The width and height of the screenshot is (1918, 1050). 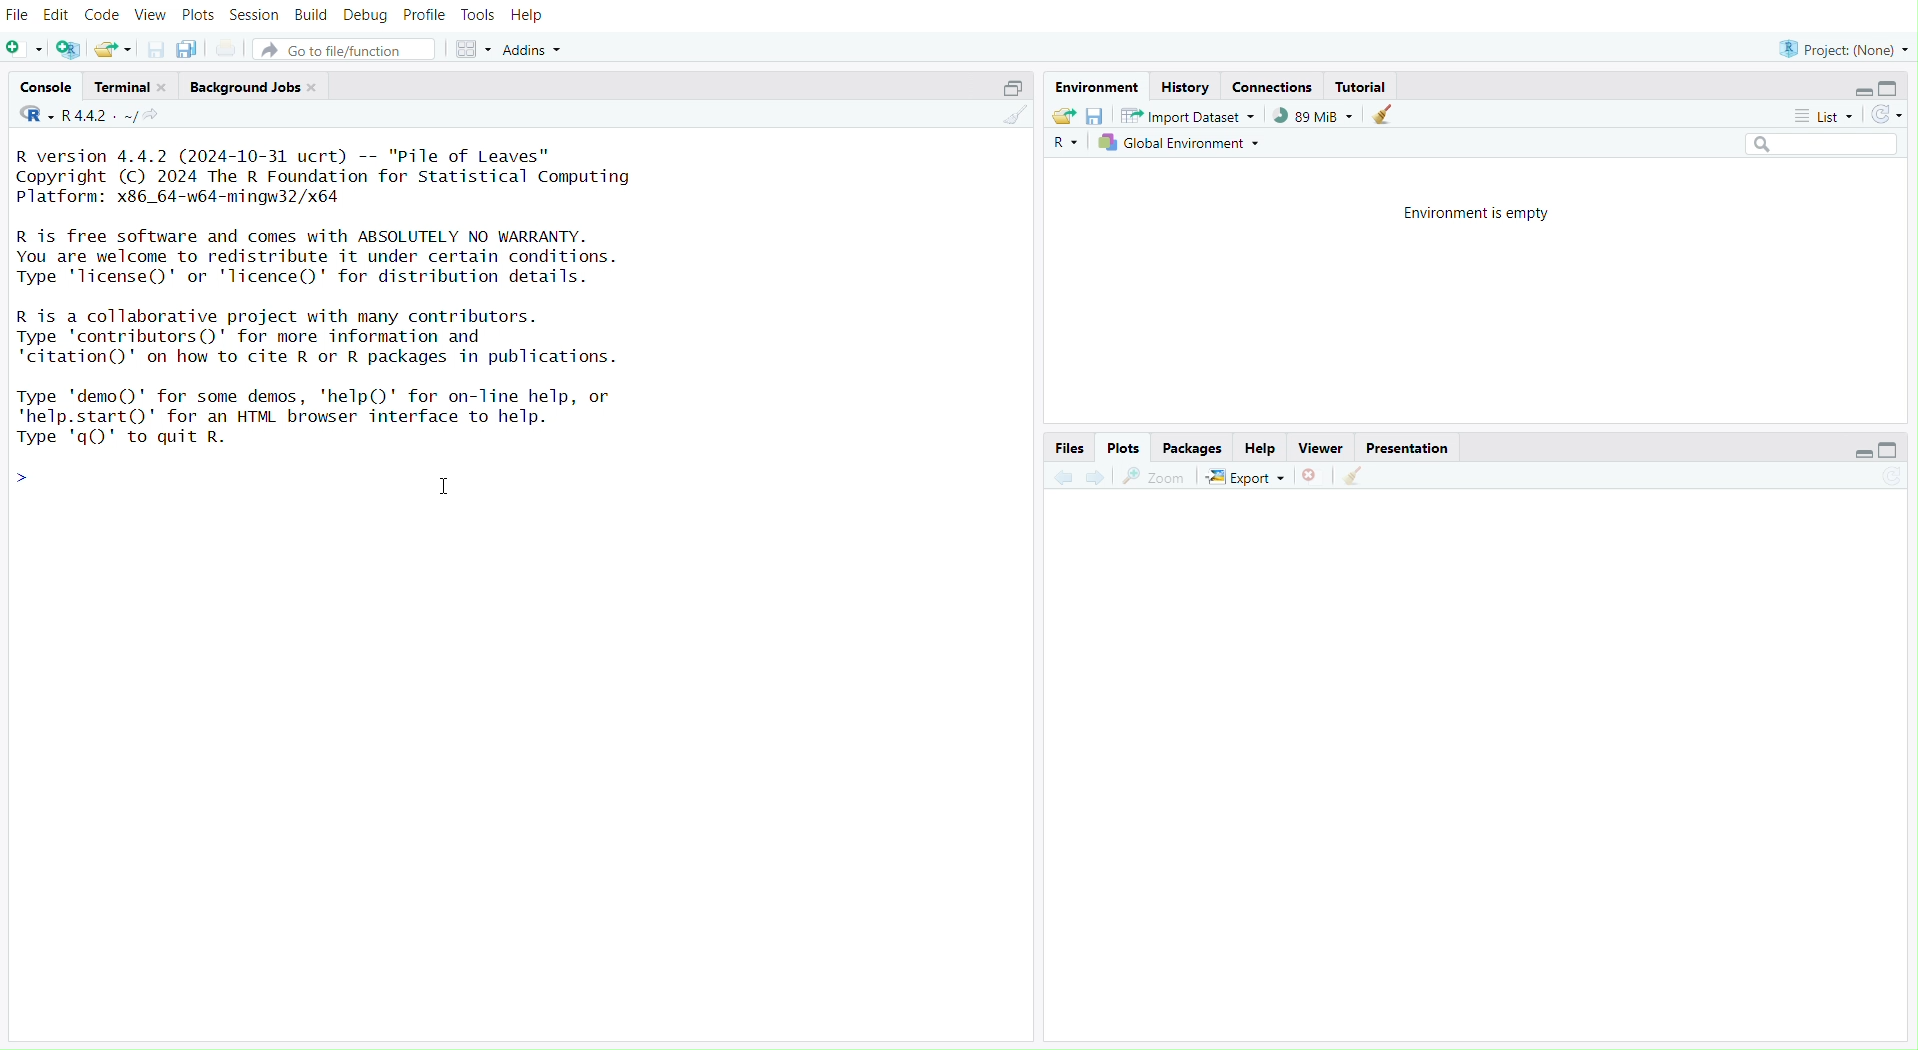 What do you see at coordinates (1885, 86) in the screenshot?
I see `Maximize` at bounding box center [1885, 86].